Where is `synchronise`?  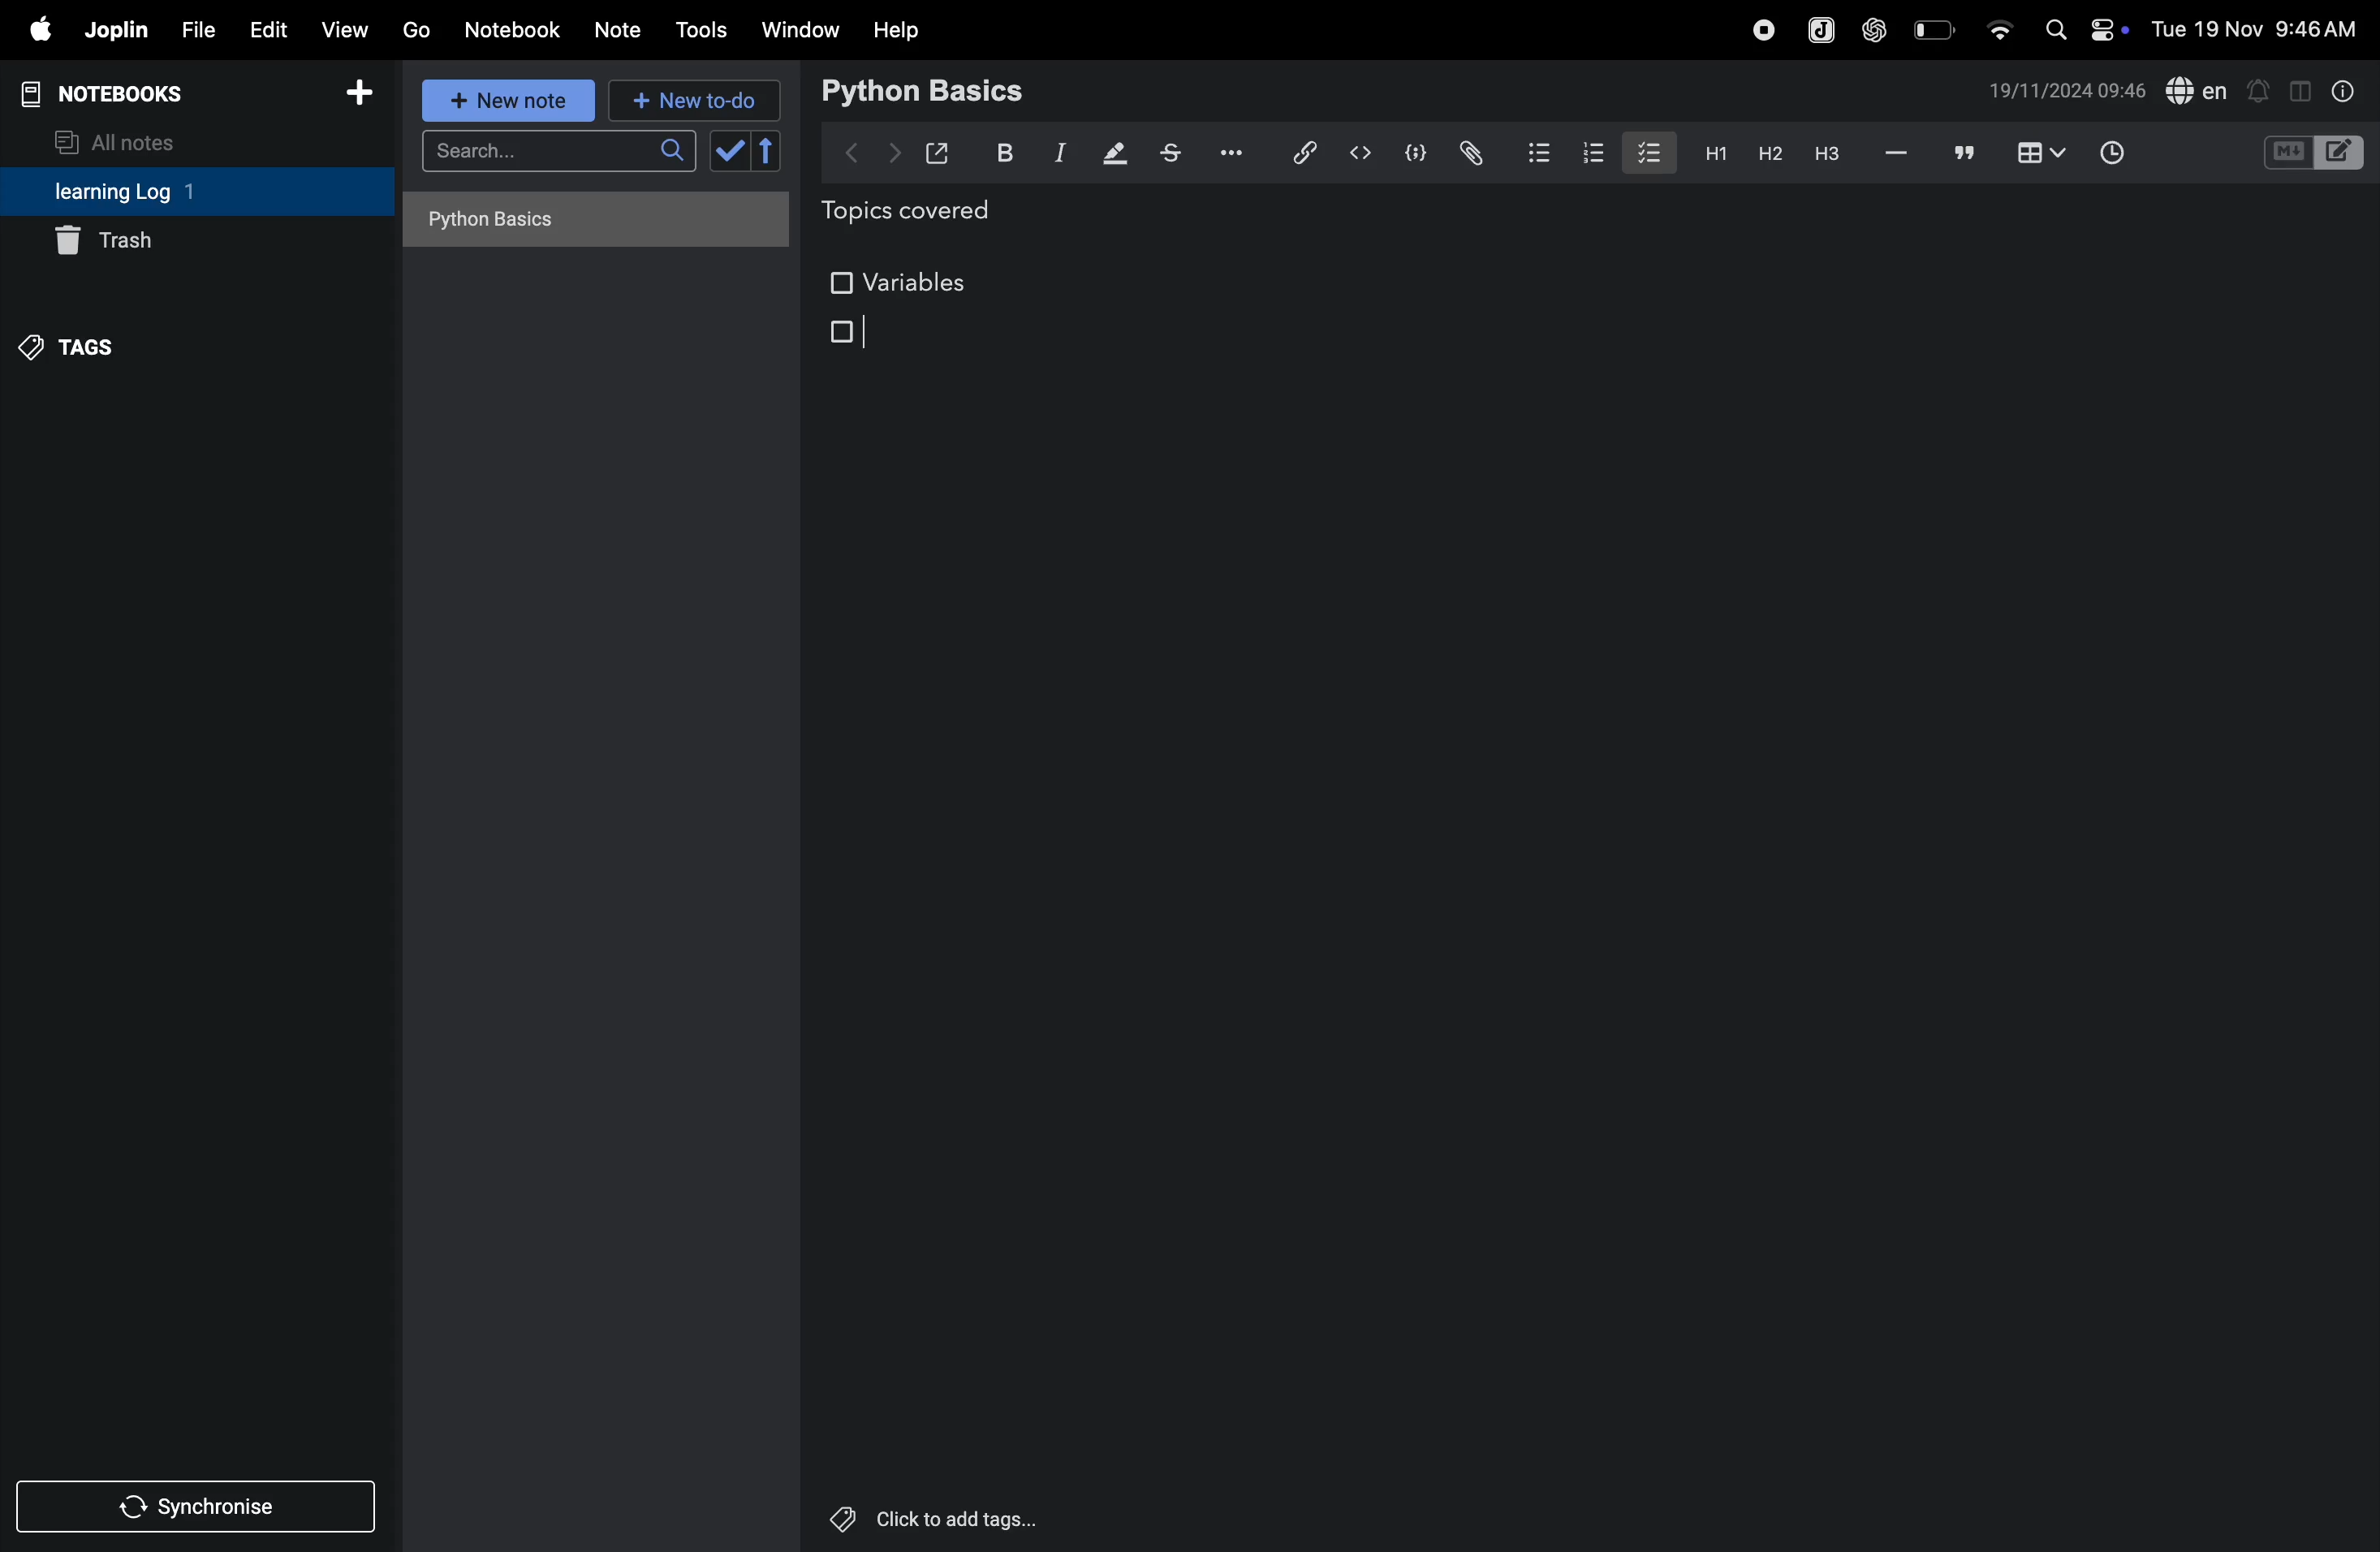 synchronise is located at coordinates (200, 1508).